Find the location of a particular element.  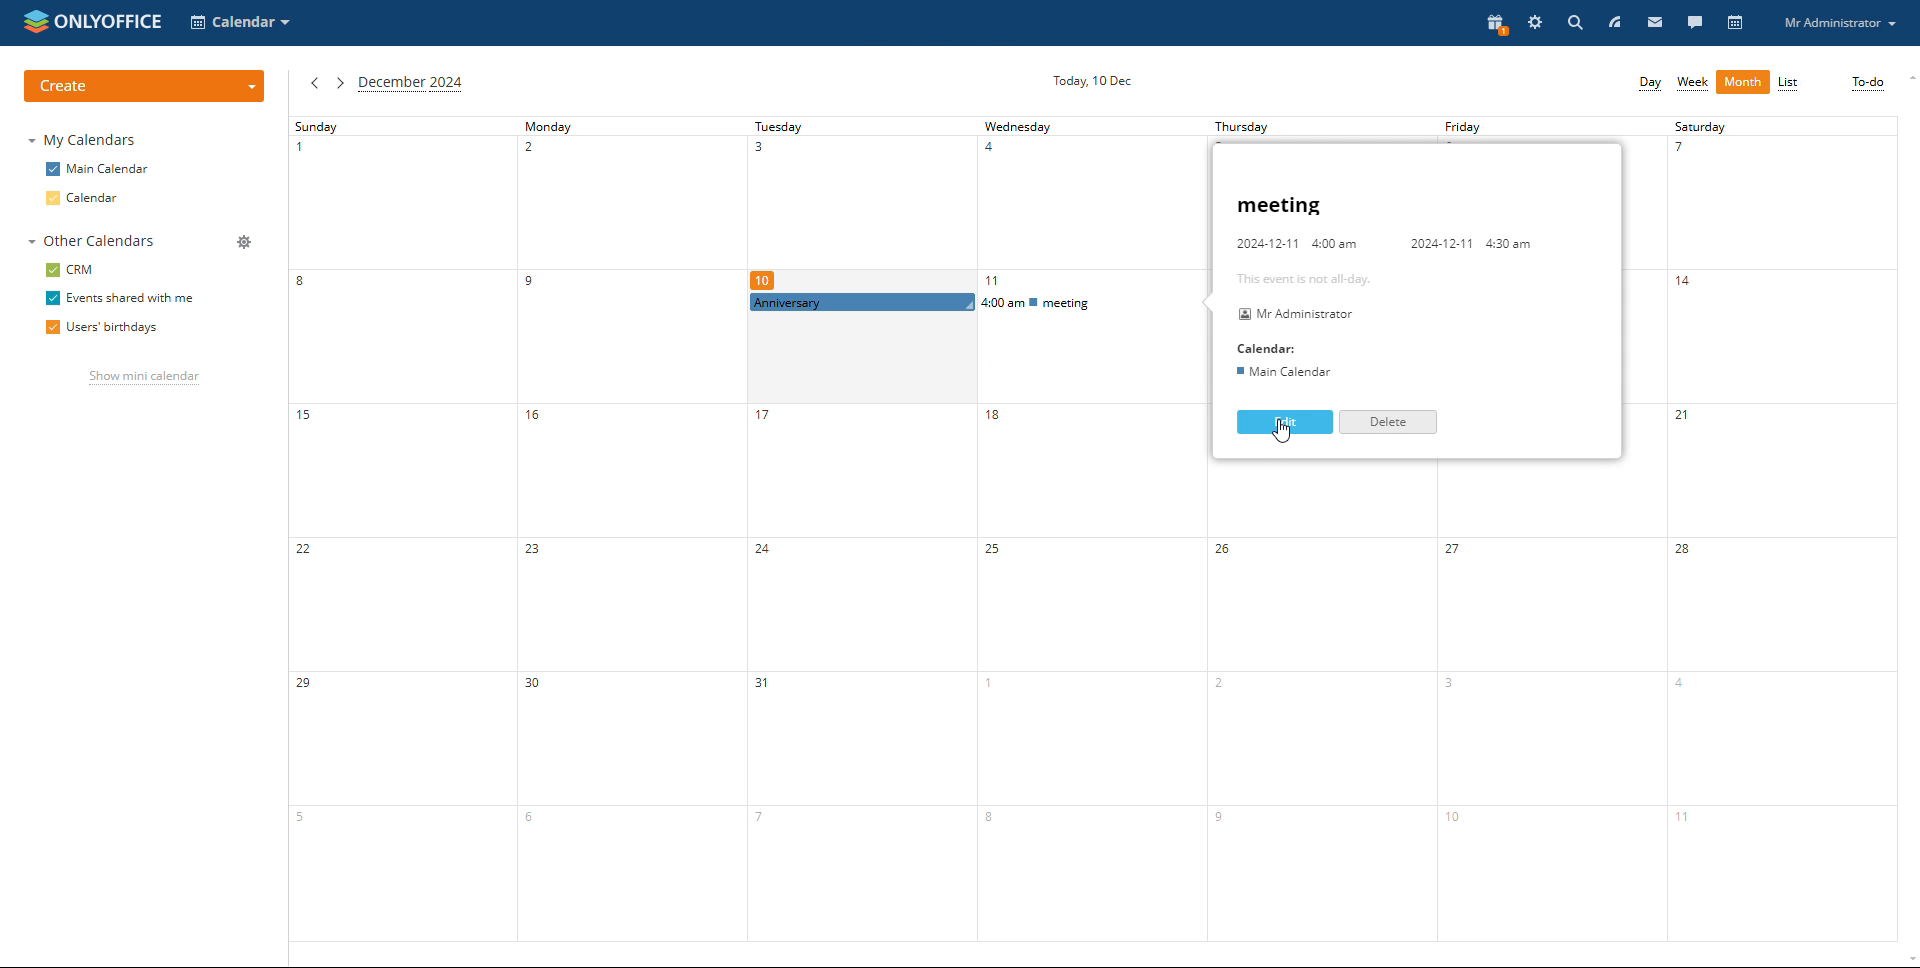

current month is located at coordinates (411, 85).